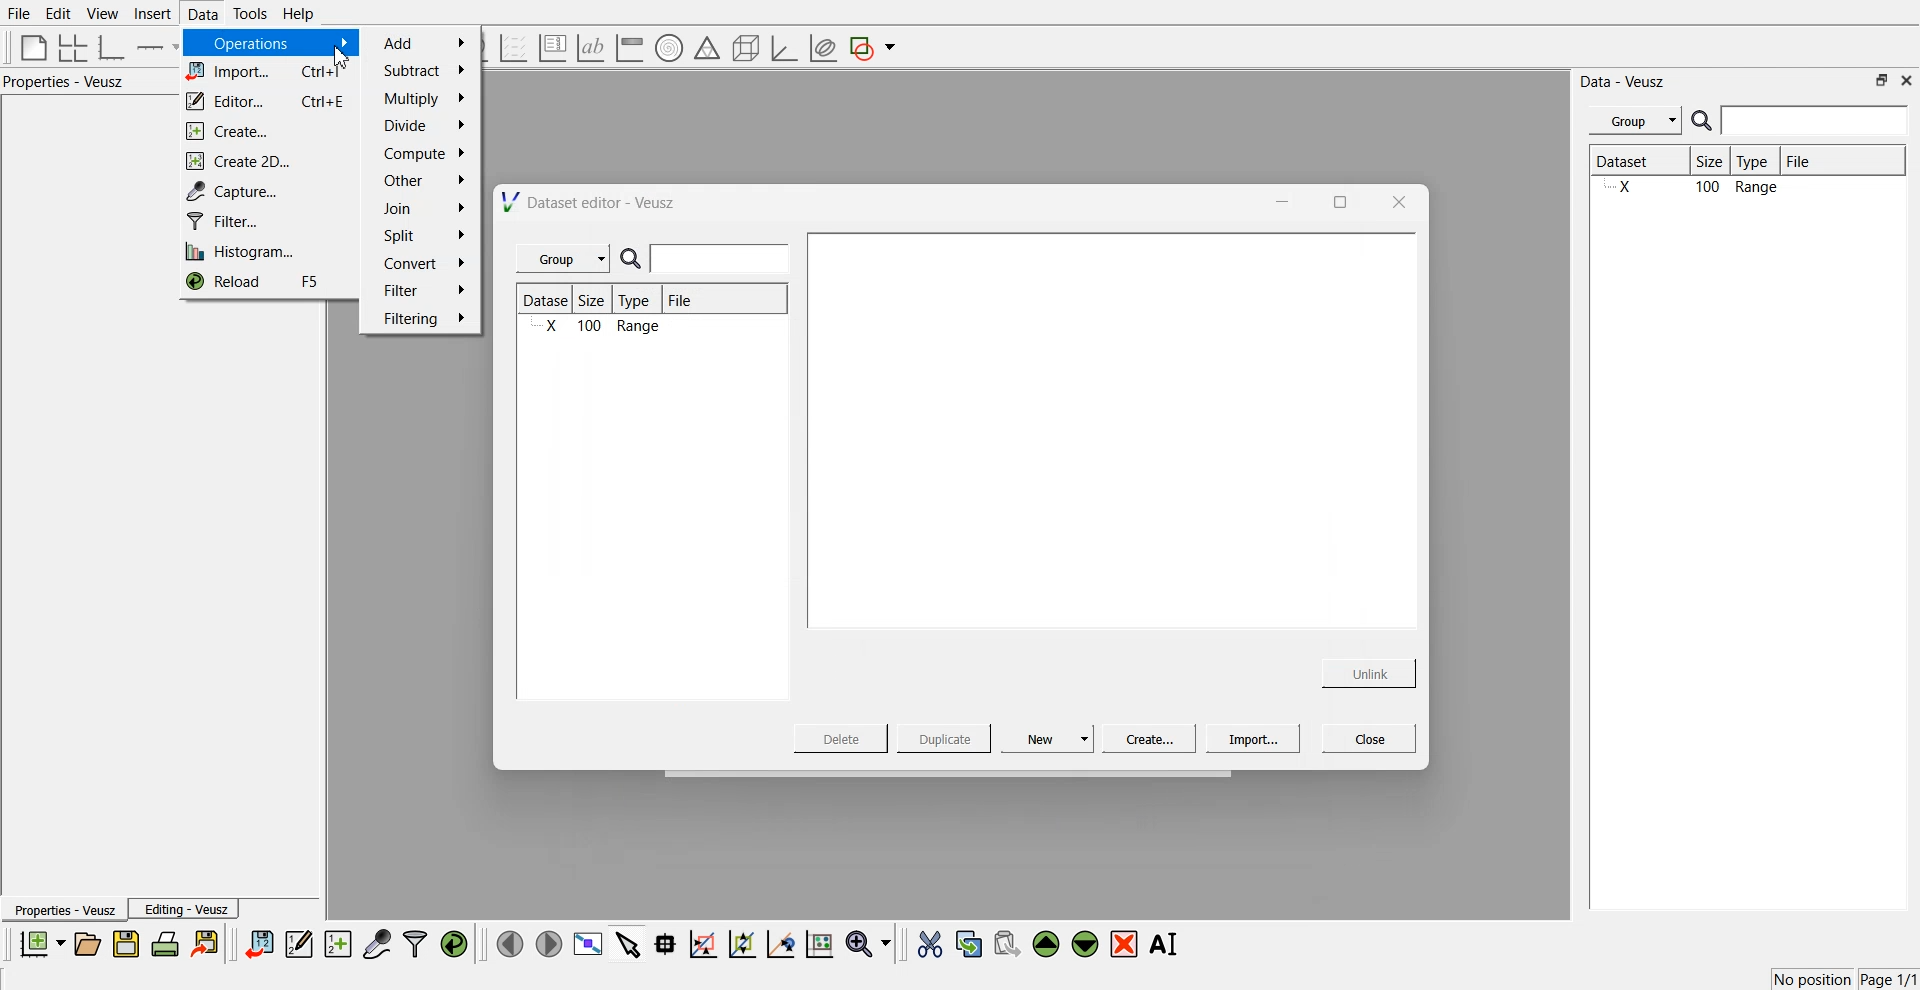 The image size is (1920, 990). What do you see at coordinates (266, 284) in the screenshot?
I see `Reload FS` at bounding box center [266, 284].